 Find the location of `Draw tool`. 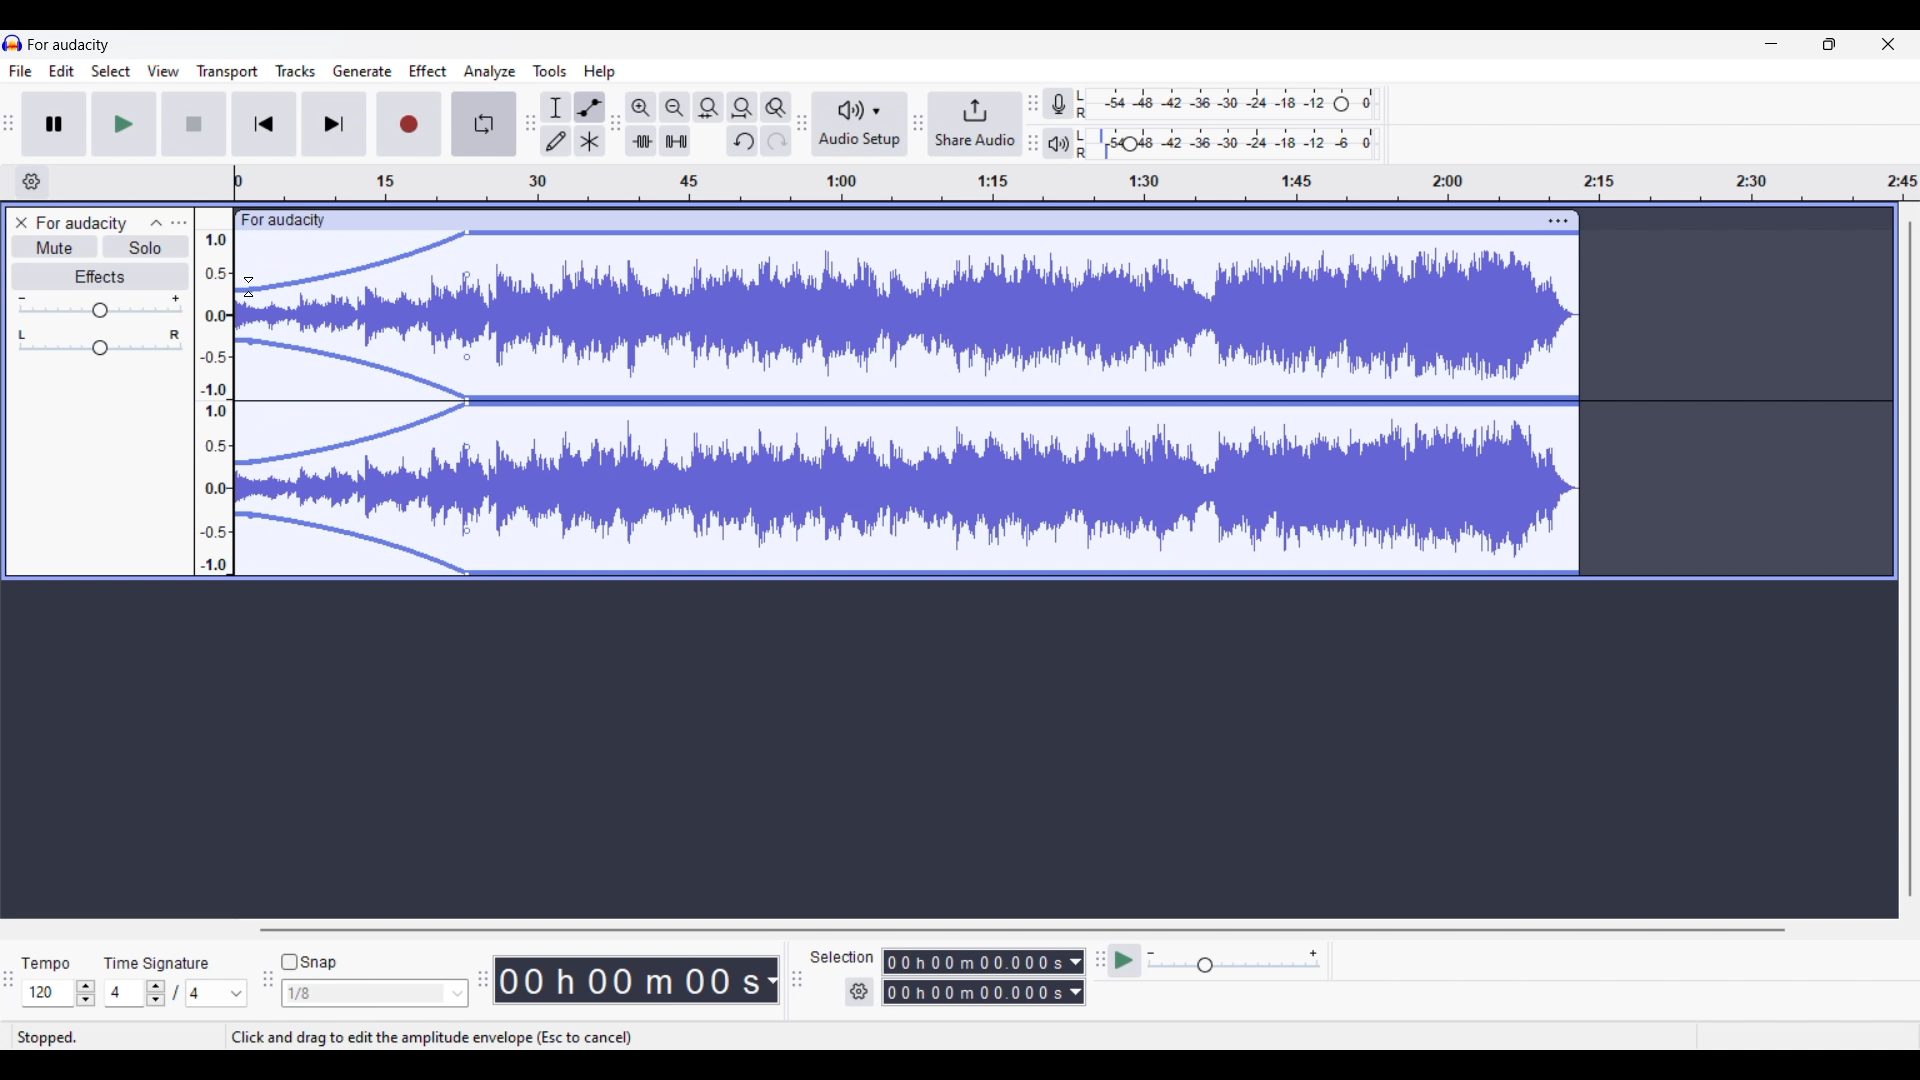

Draw tool is located at coordinates (556, 140).